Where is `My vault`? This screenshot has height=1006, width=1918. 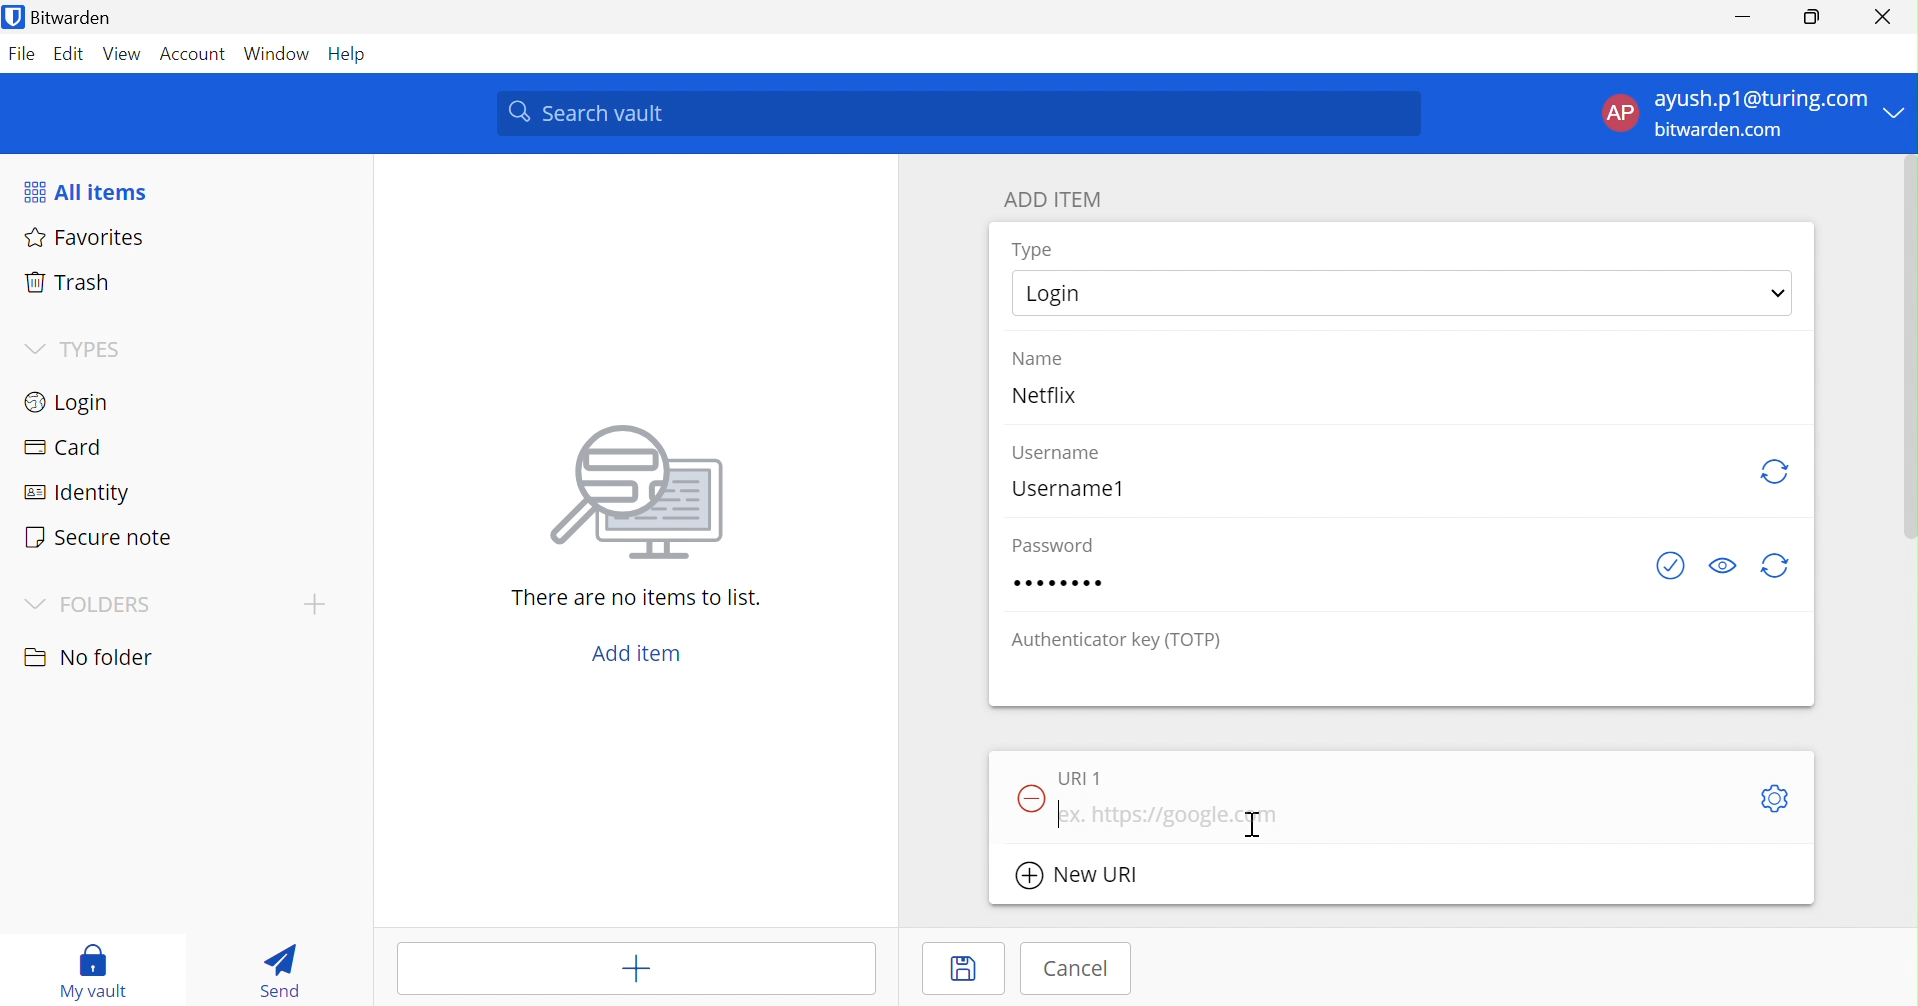 My vault is located at coordinates (92, 971).